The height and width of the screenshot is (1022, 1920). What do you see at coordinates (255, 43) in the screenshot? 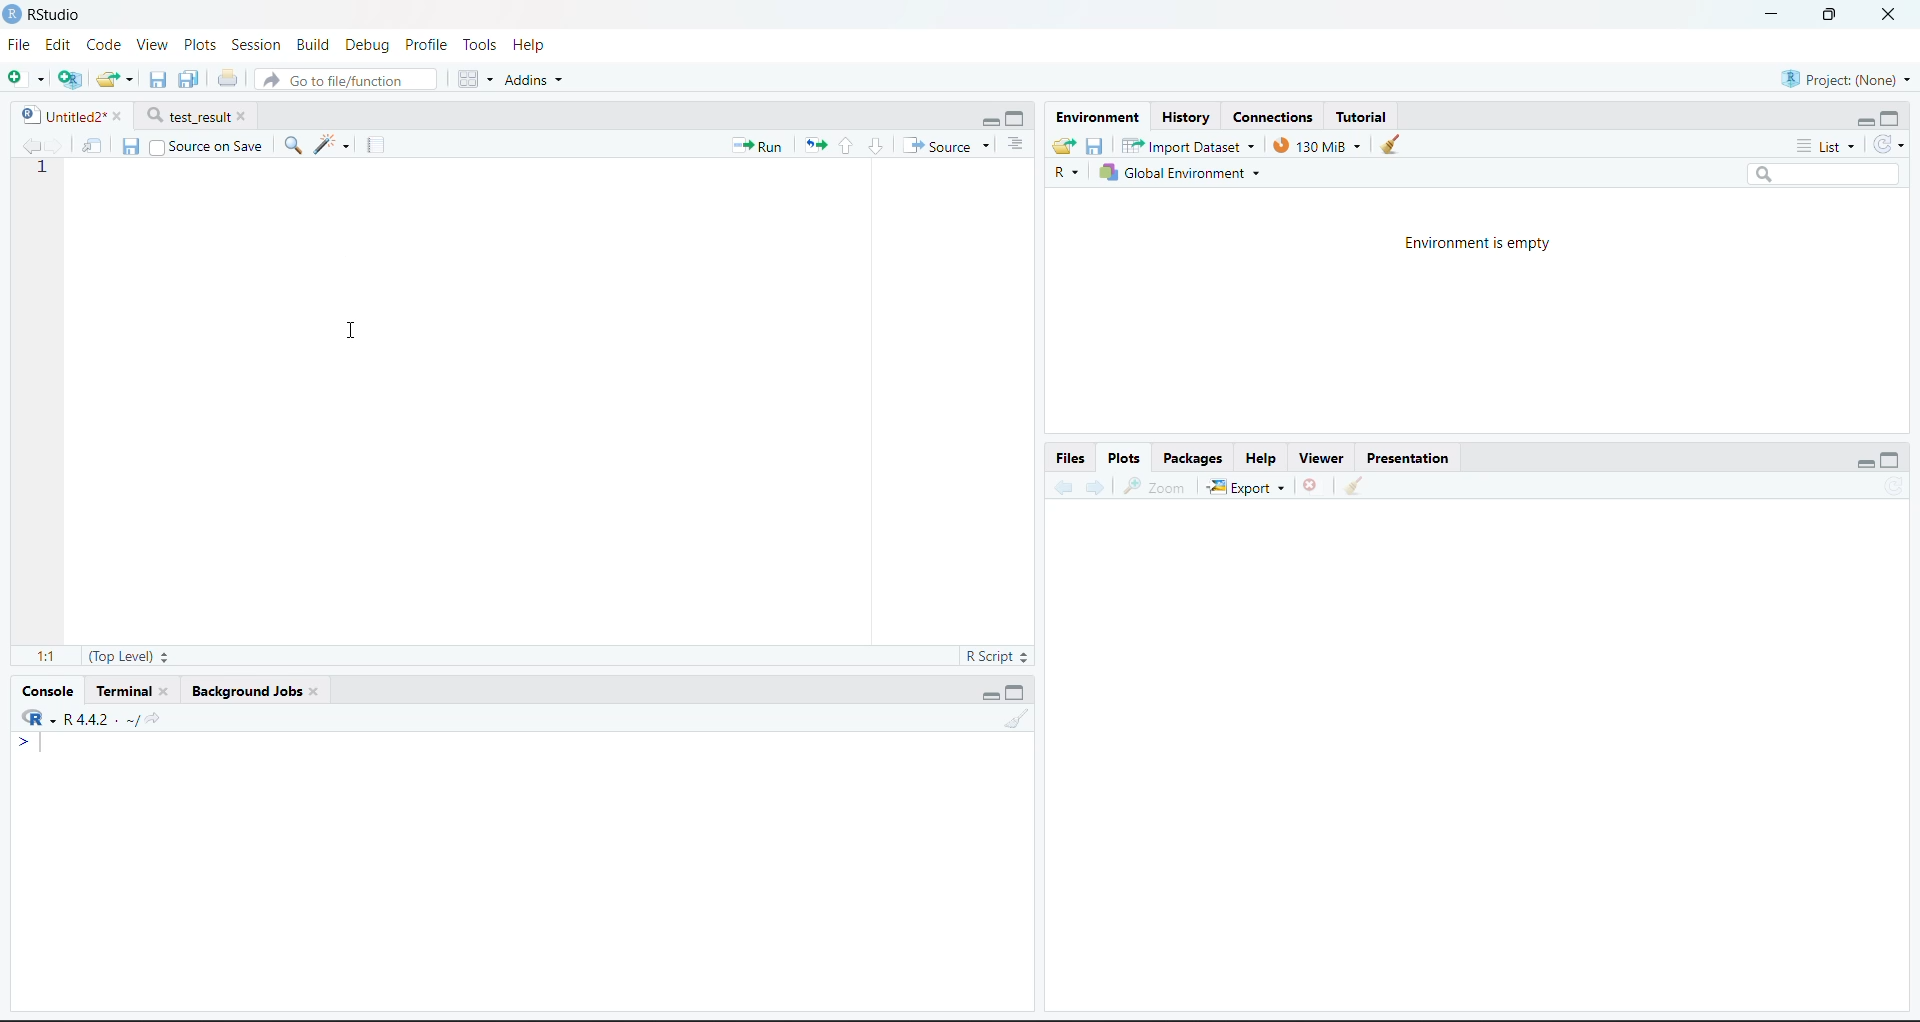
I see `Session` at bounding box center [255, 43].